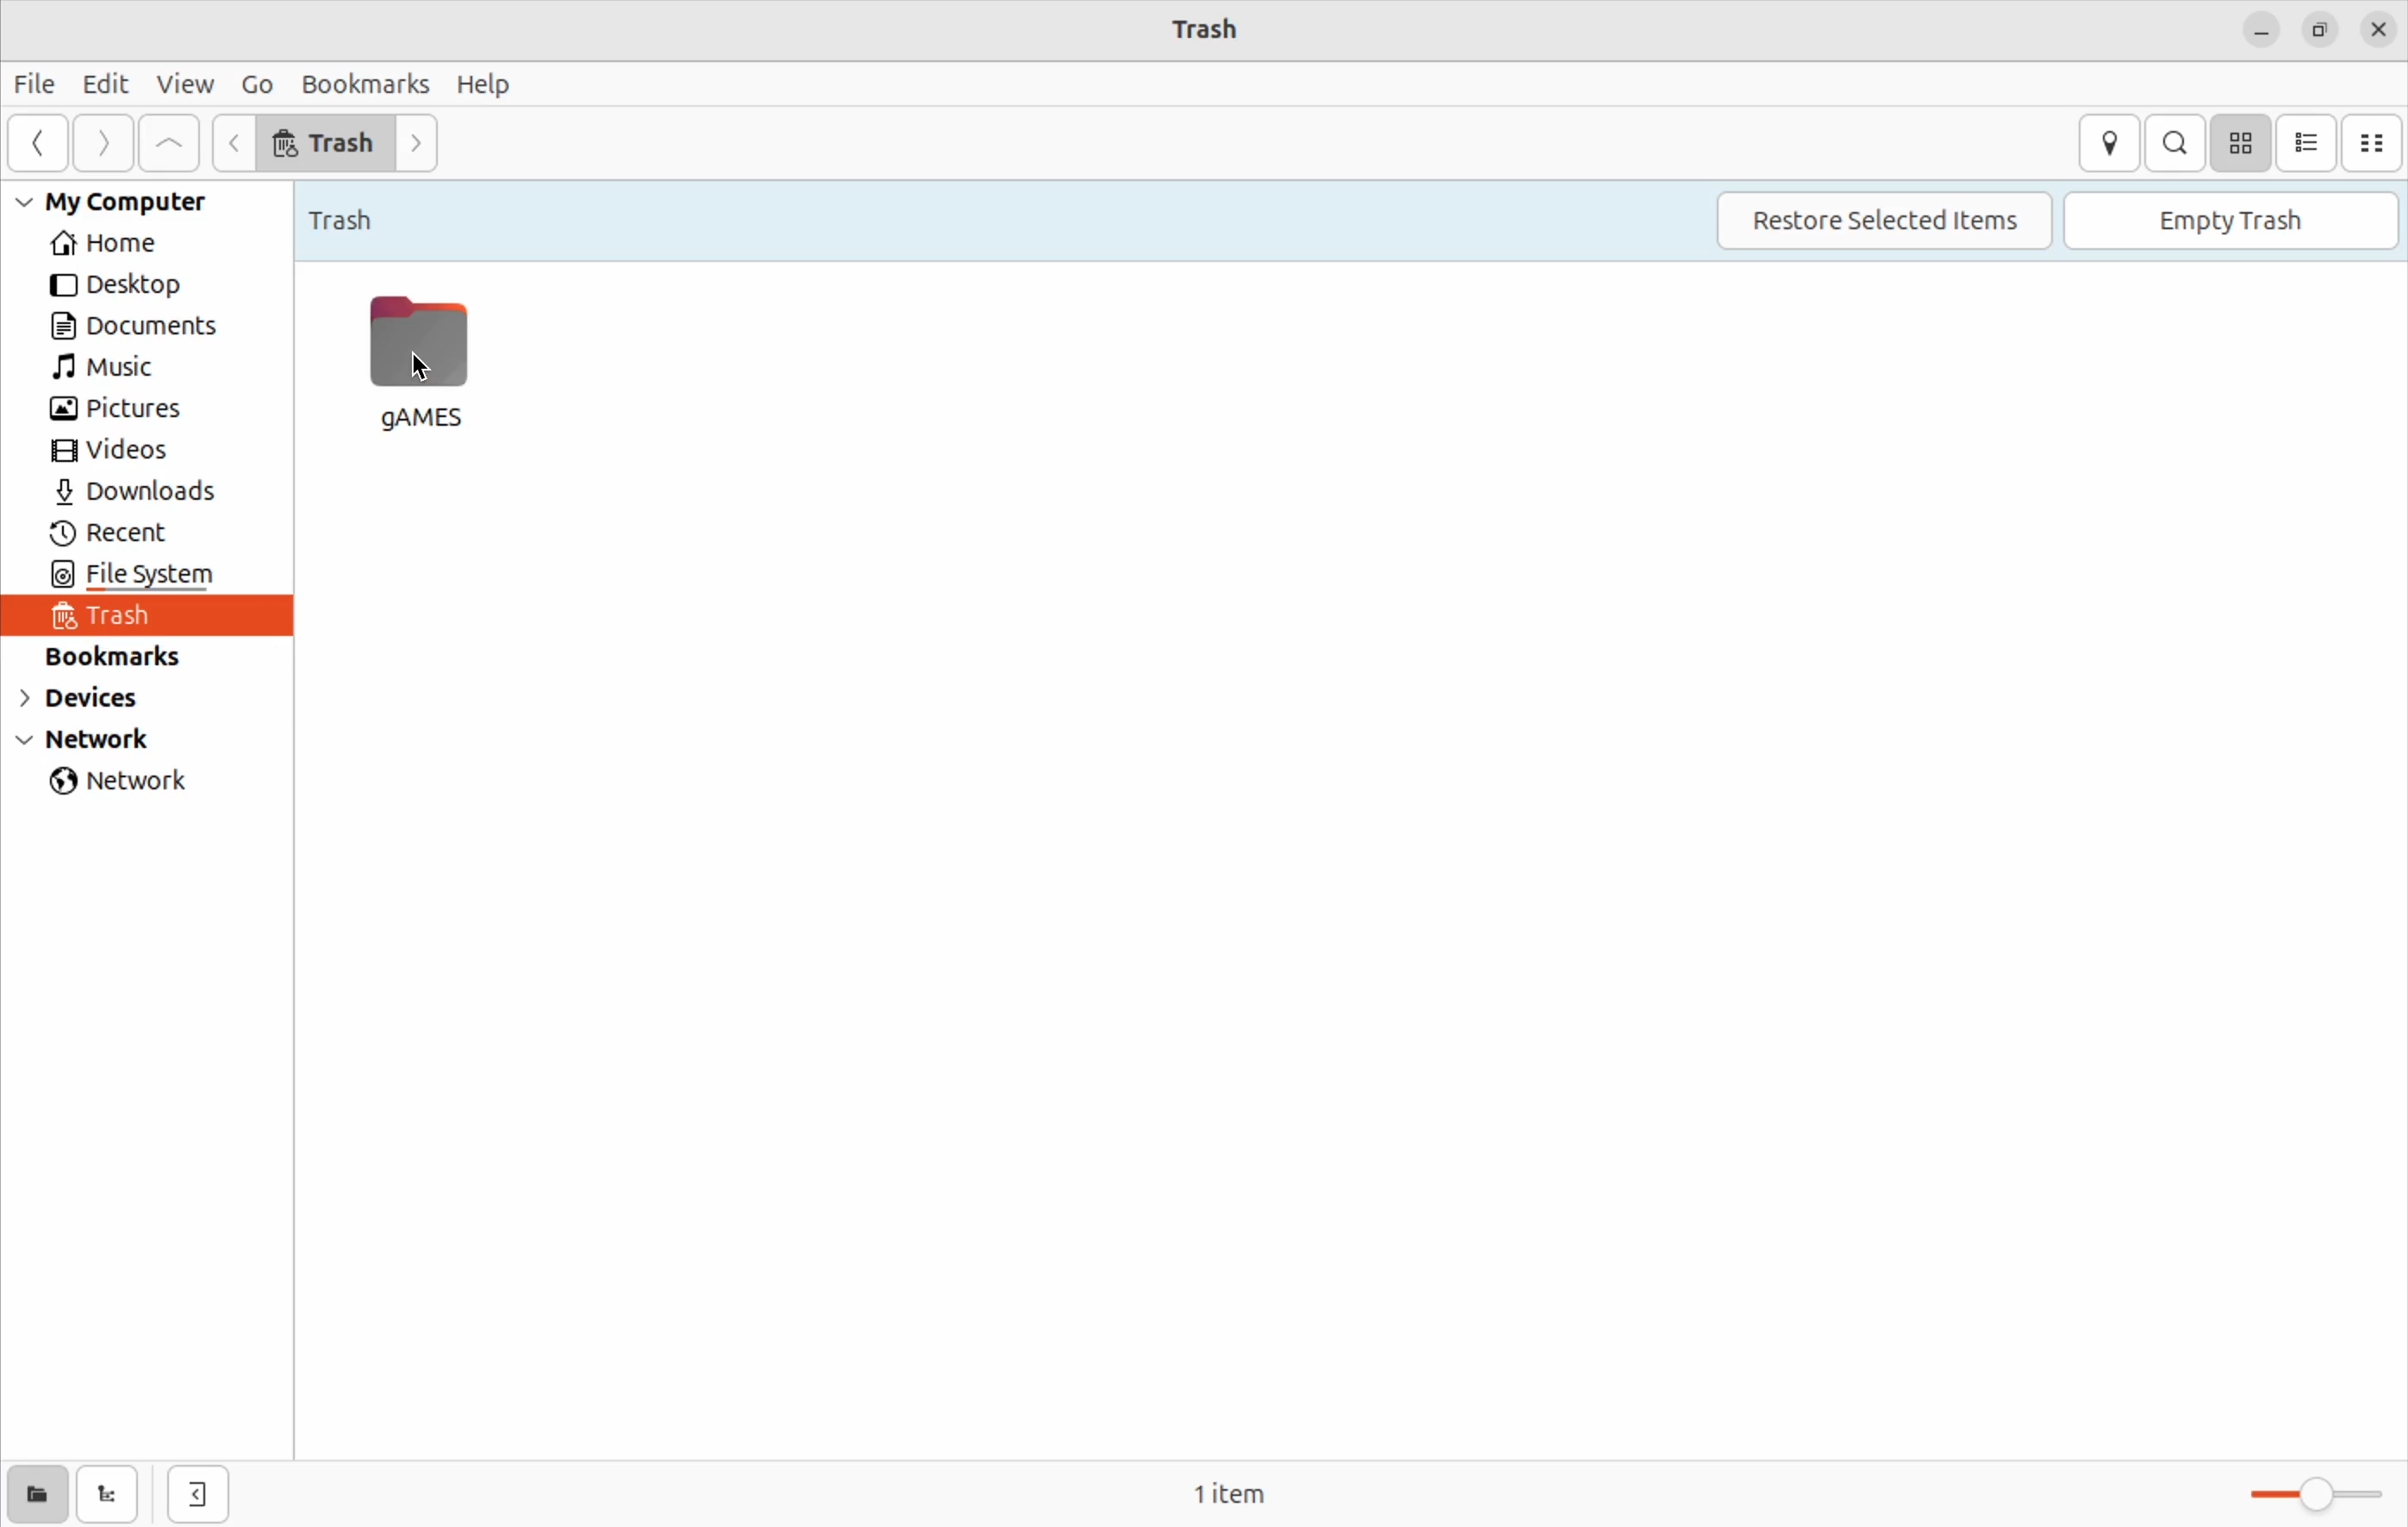  Describe the element at coordinates (37, 87) in the screenshot. I see `File` at that location.